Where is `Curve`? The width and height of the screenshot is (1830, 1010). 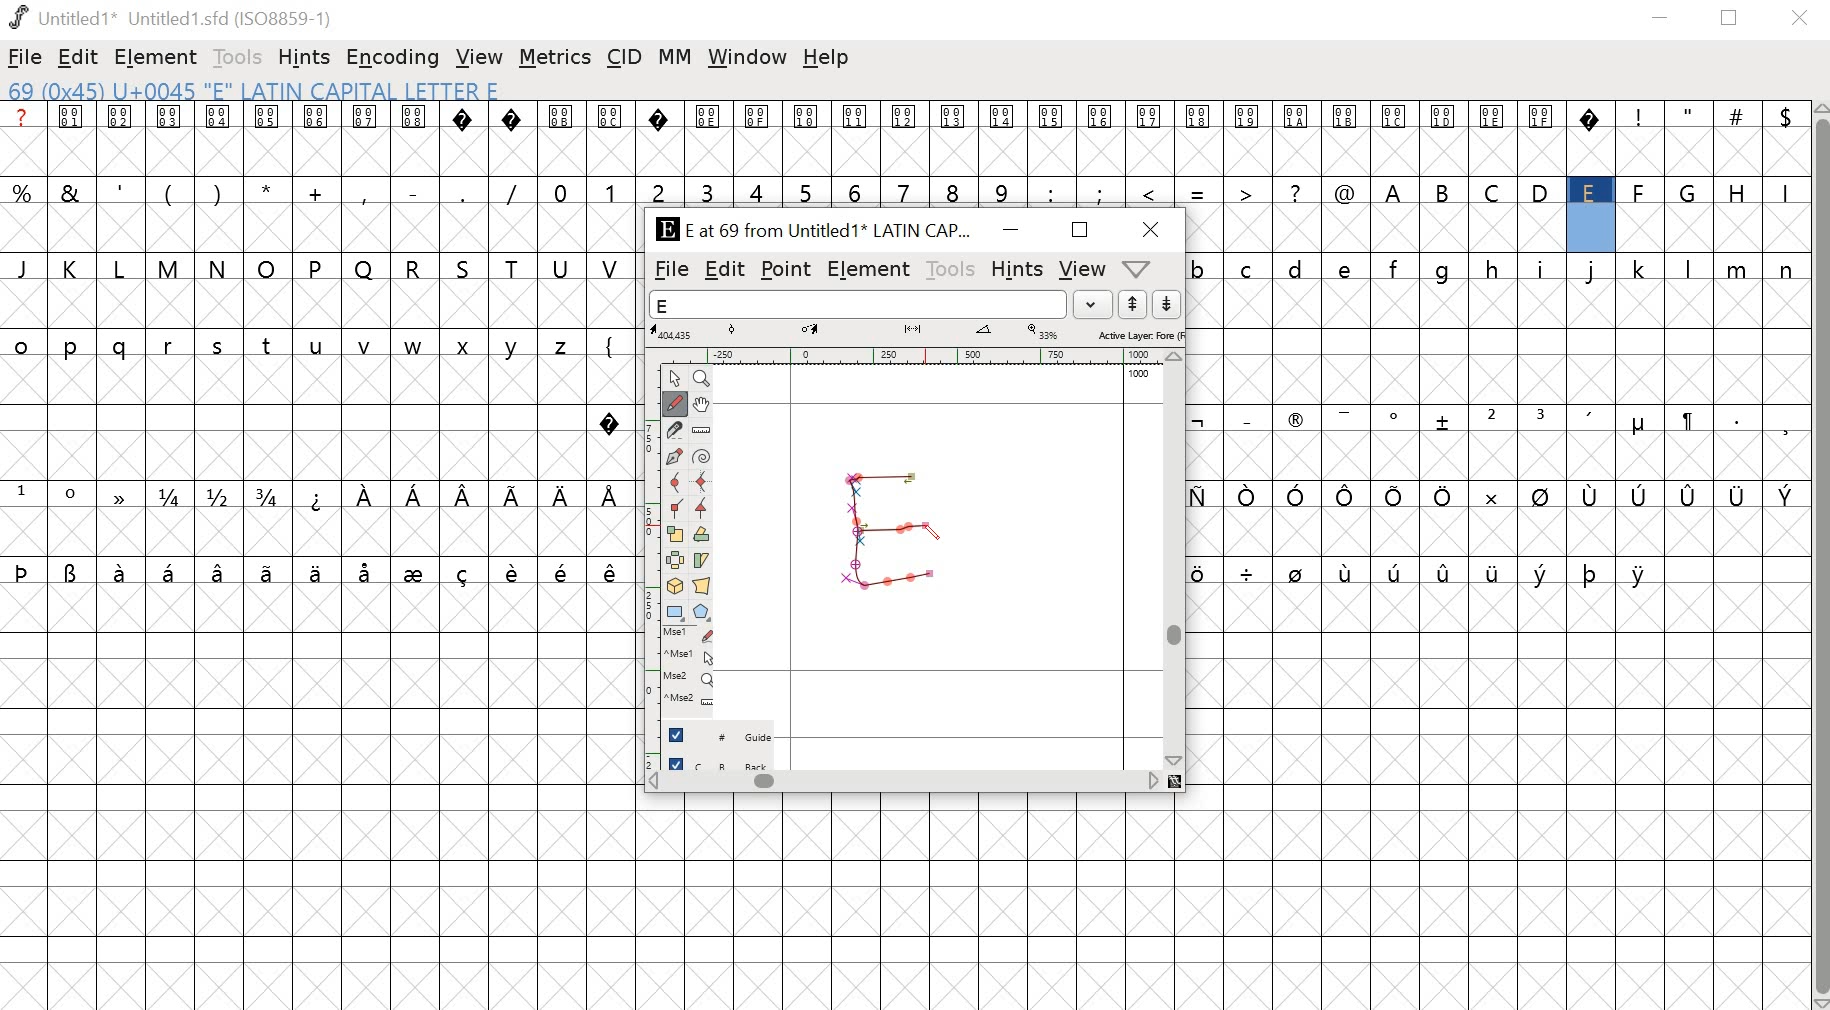
Curve is located at coordinates (676, 483).